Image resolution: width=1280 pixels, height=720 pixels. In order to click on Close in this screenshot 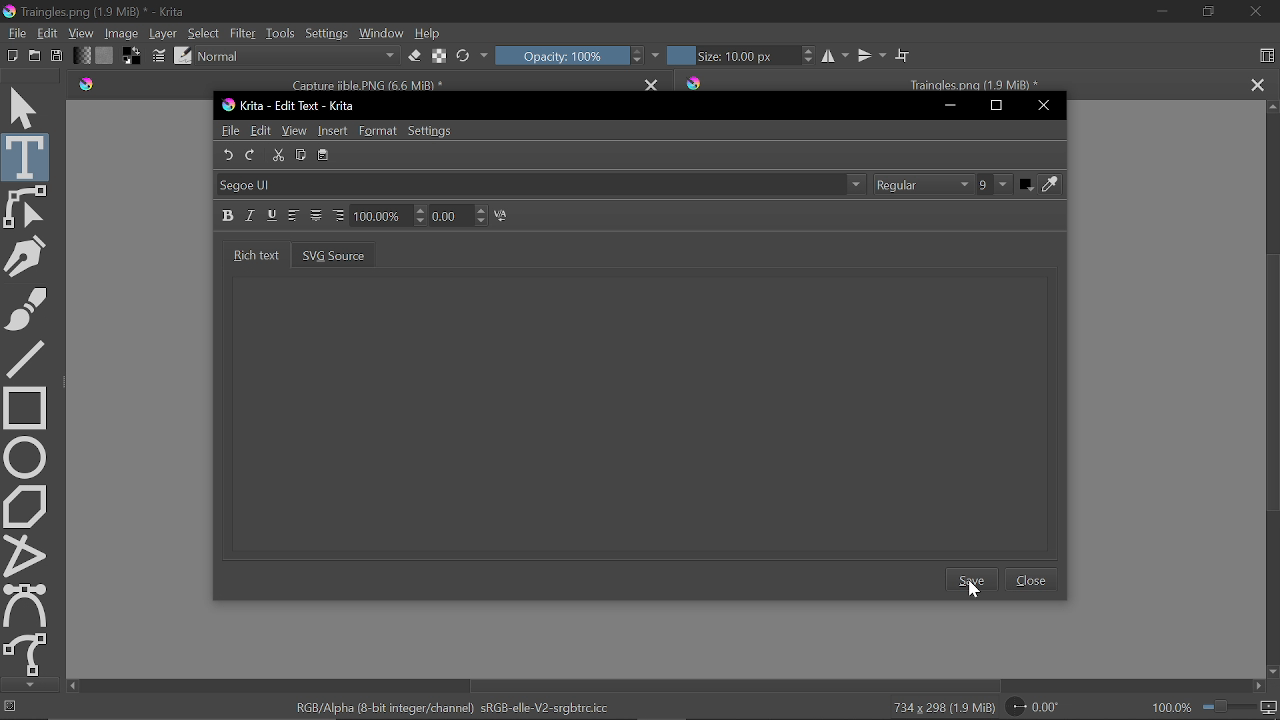, I will do `click(1256, 11)`.